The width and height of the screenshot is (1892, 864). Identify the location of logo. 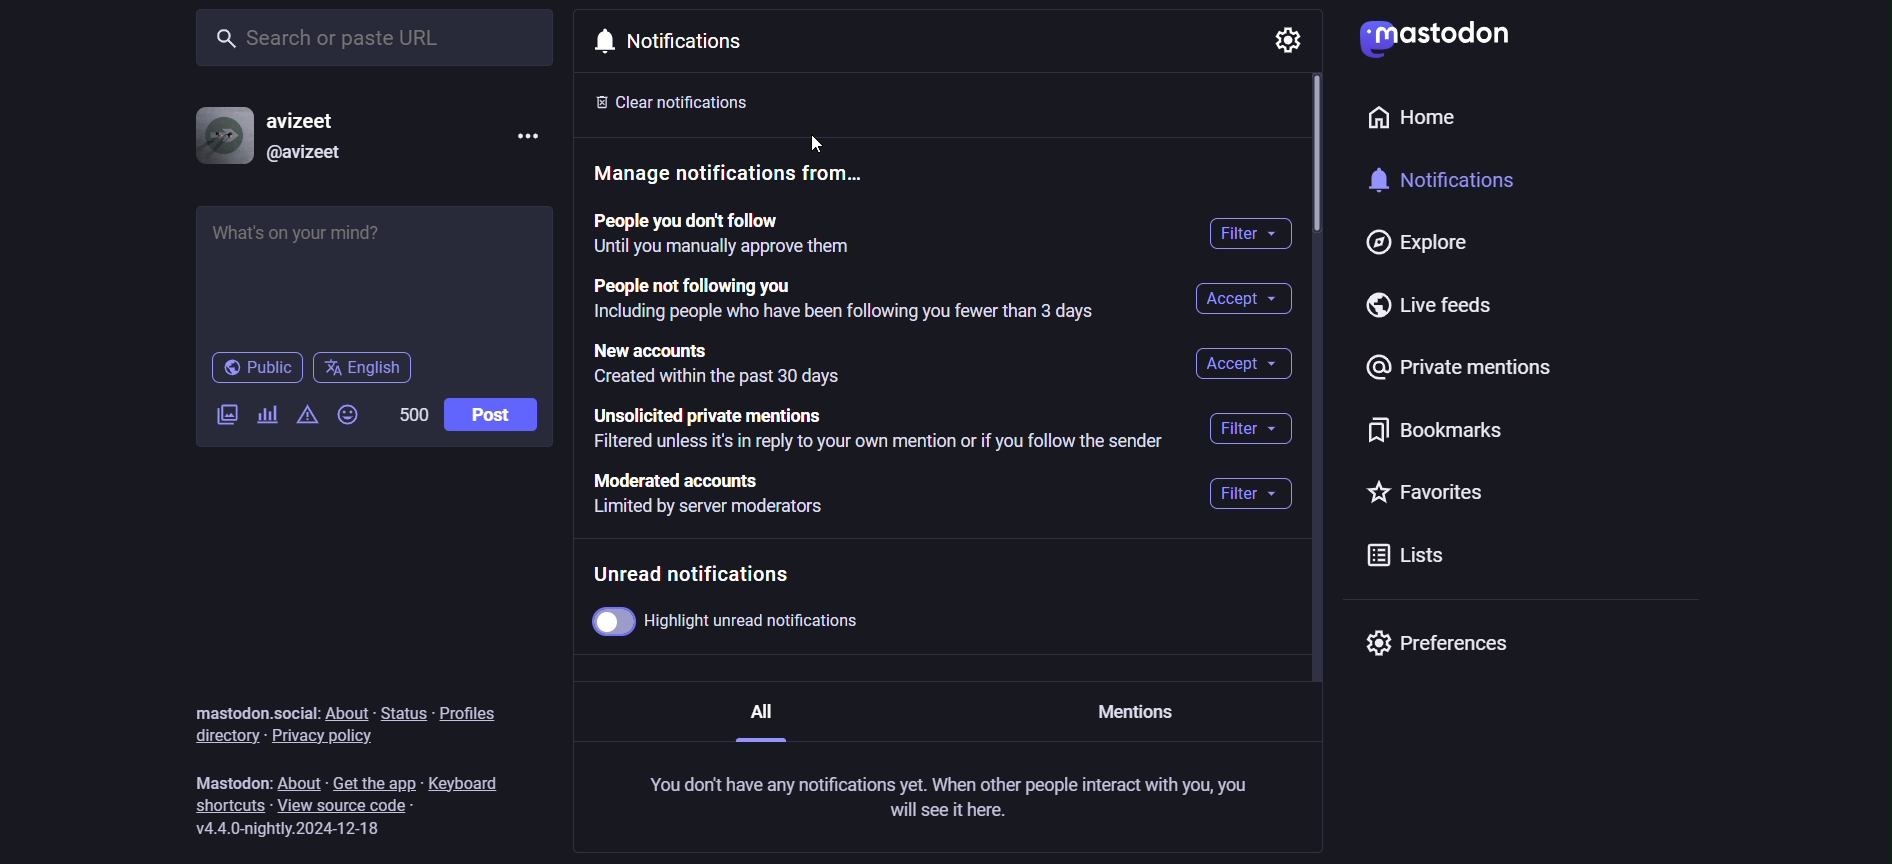
(1432, 38).